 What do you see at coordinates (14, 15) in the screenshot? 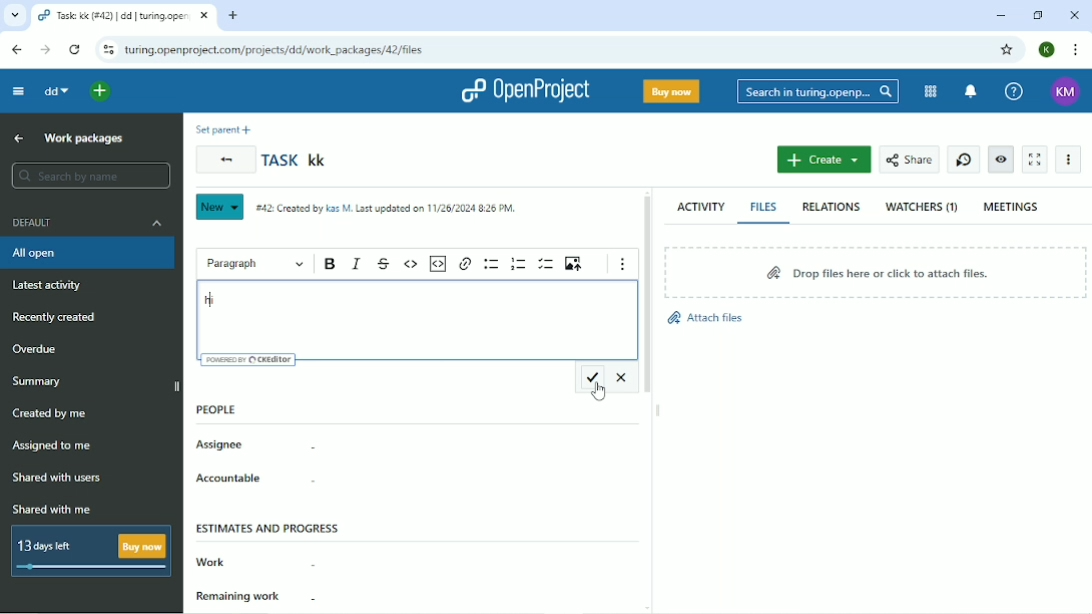
I see `Search tabs` at bounding box center [14, 15].